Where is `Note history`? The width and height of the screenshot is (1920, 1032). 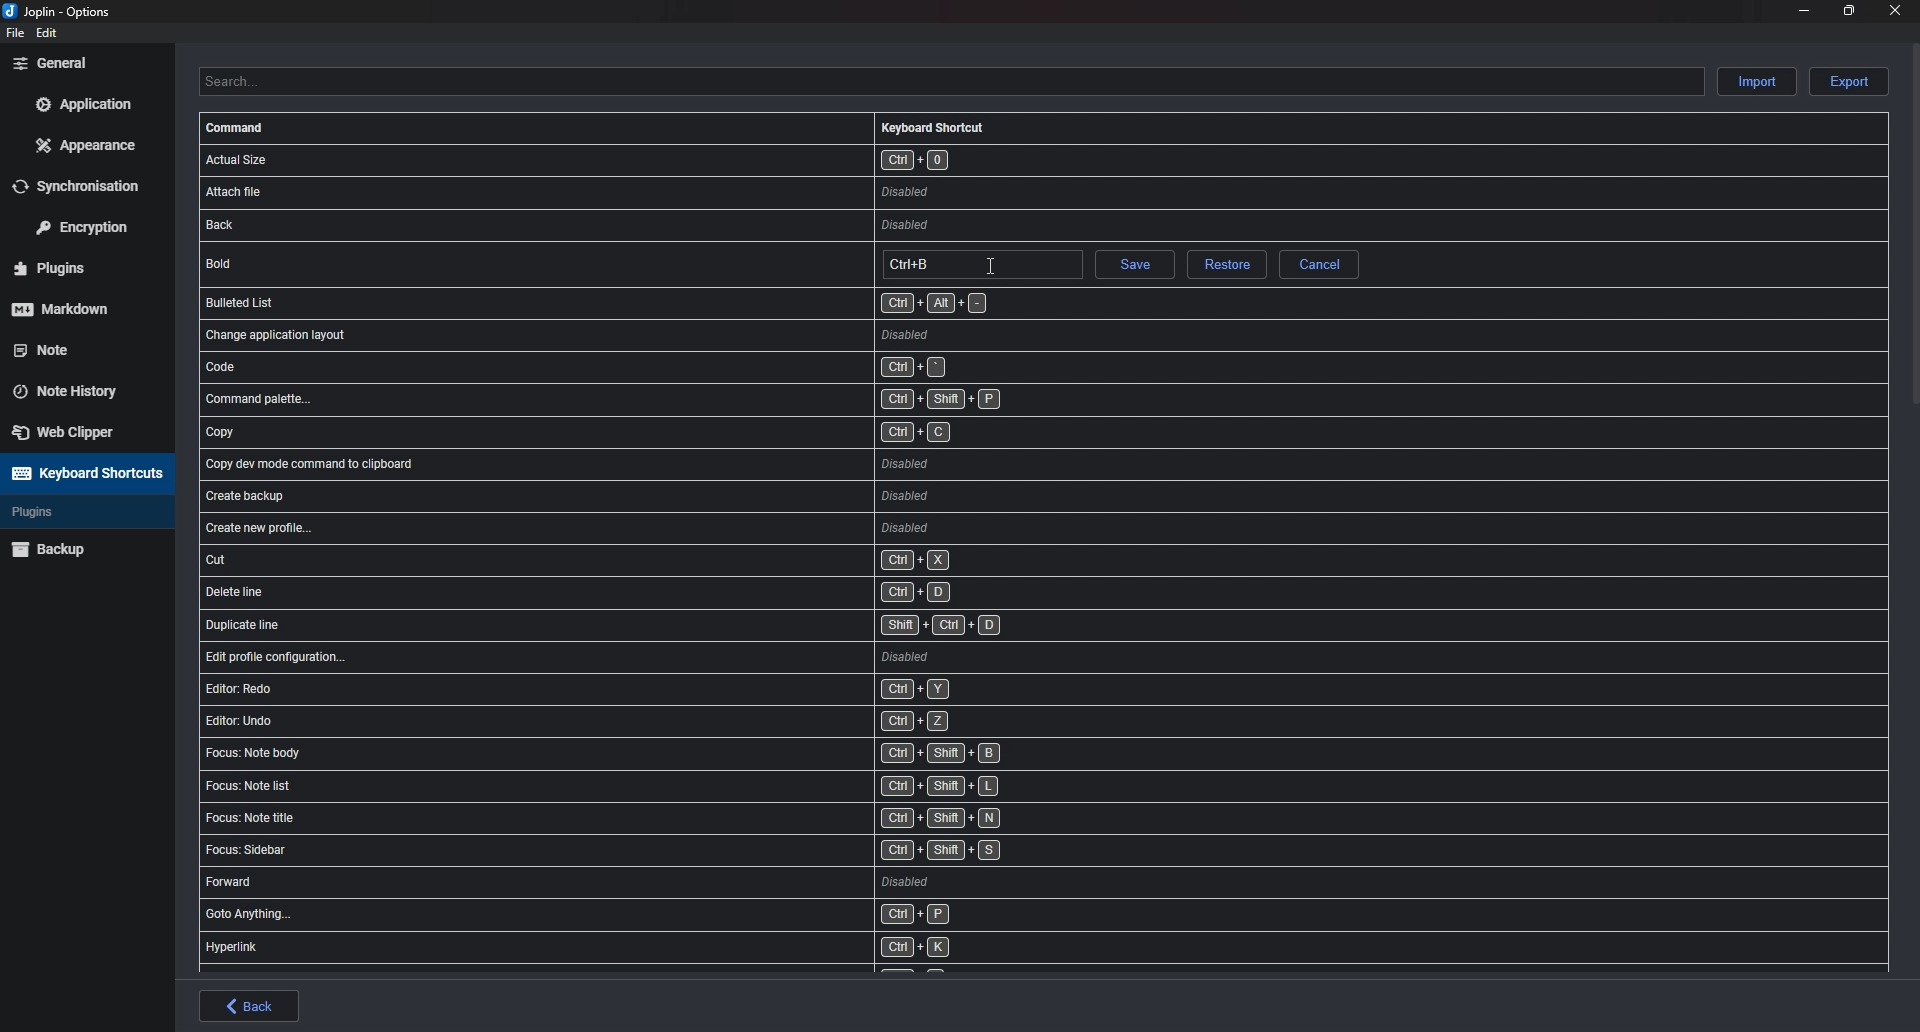 Note history is located at coordinates (76, 385).